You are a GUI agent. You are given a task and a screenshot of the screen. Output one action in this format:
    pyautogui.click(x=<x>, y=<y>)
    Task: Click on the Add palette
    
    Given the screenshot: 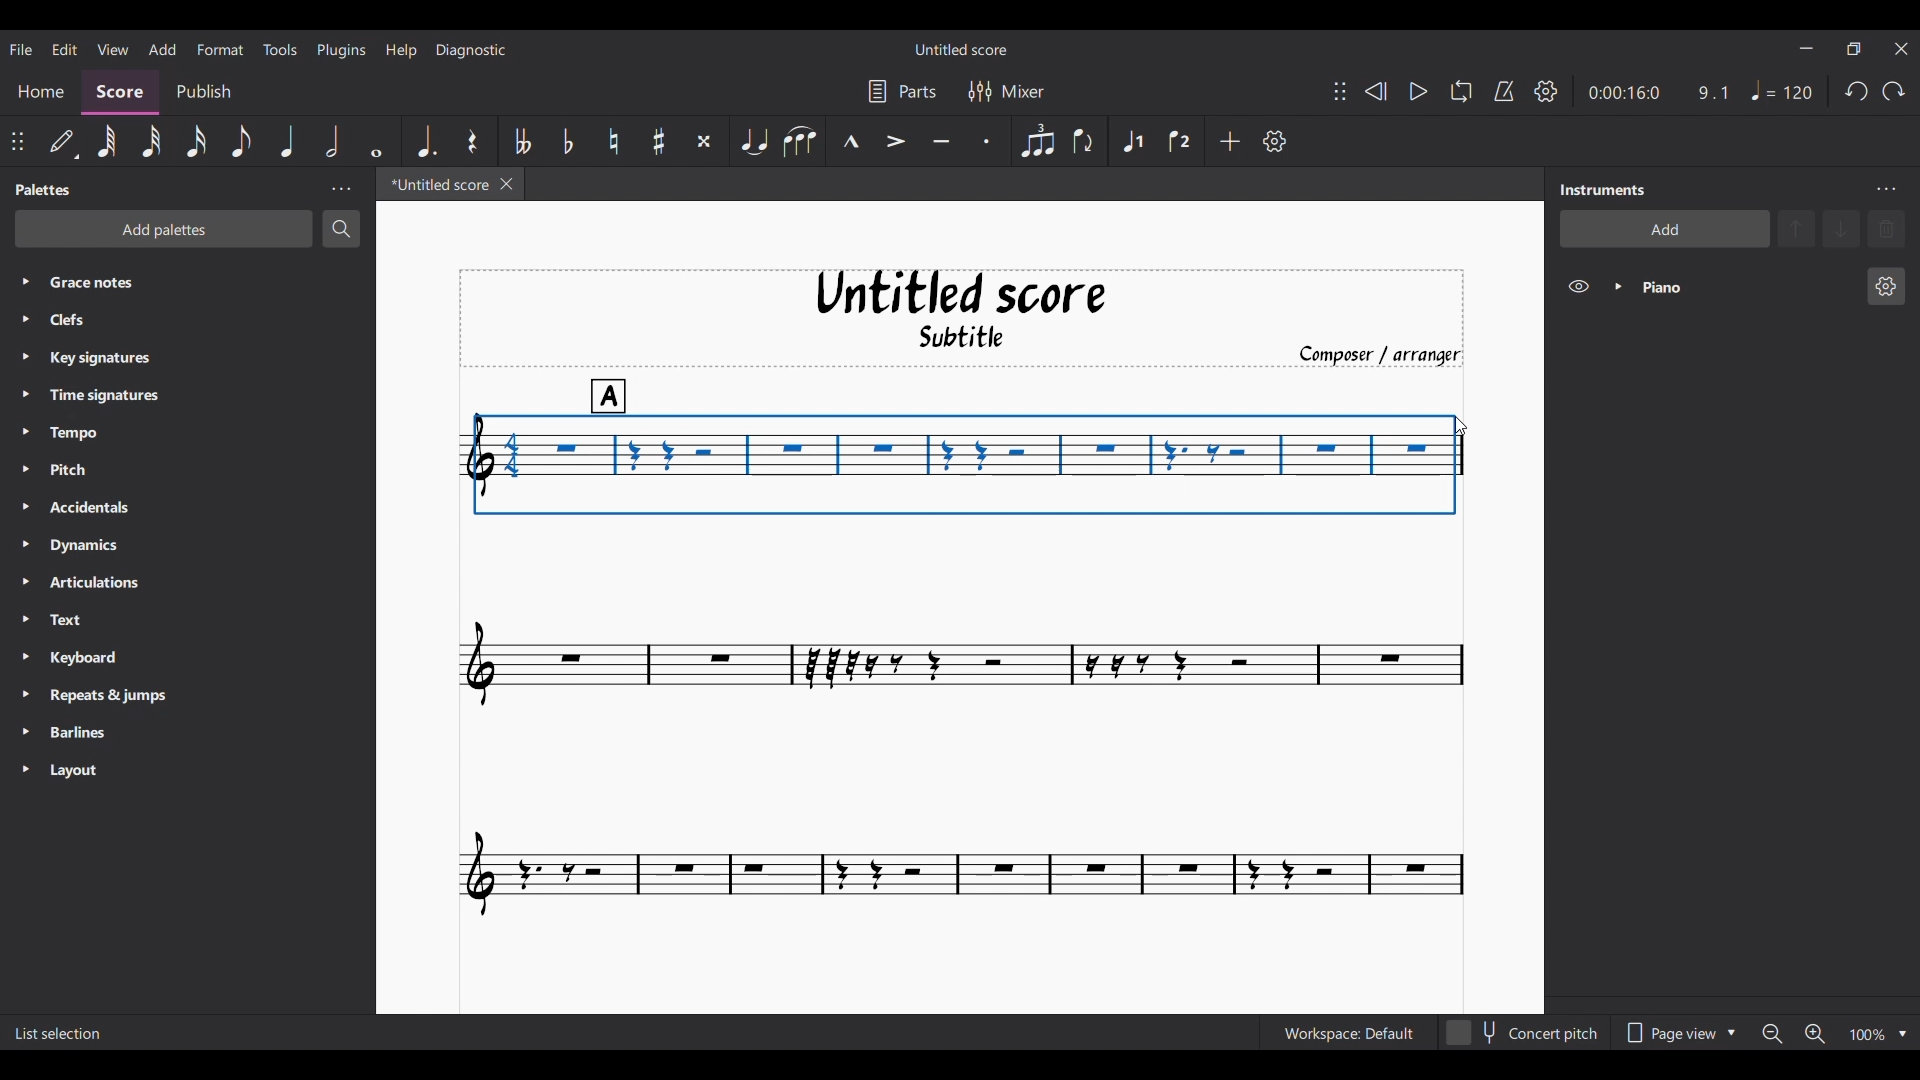 What is the action you would take?
    pyautogui.click(x=164, y=229)
    